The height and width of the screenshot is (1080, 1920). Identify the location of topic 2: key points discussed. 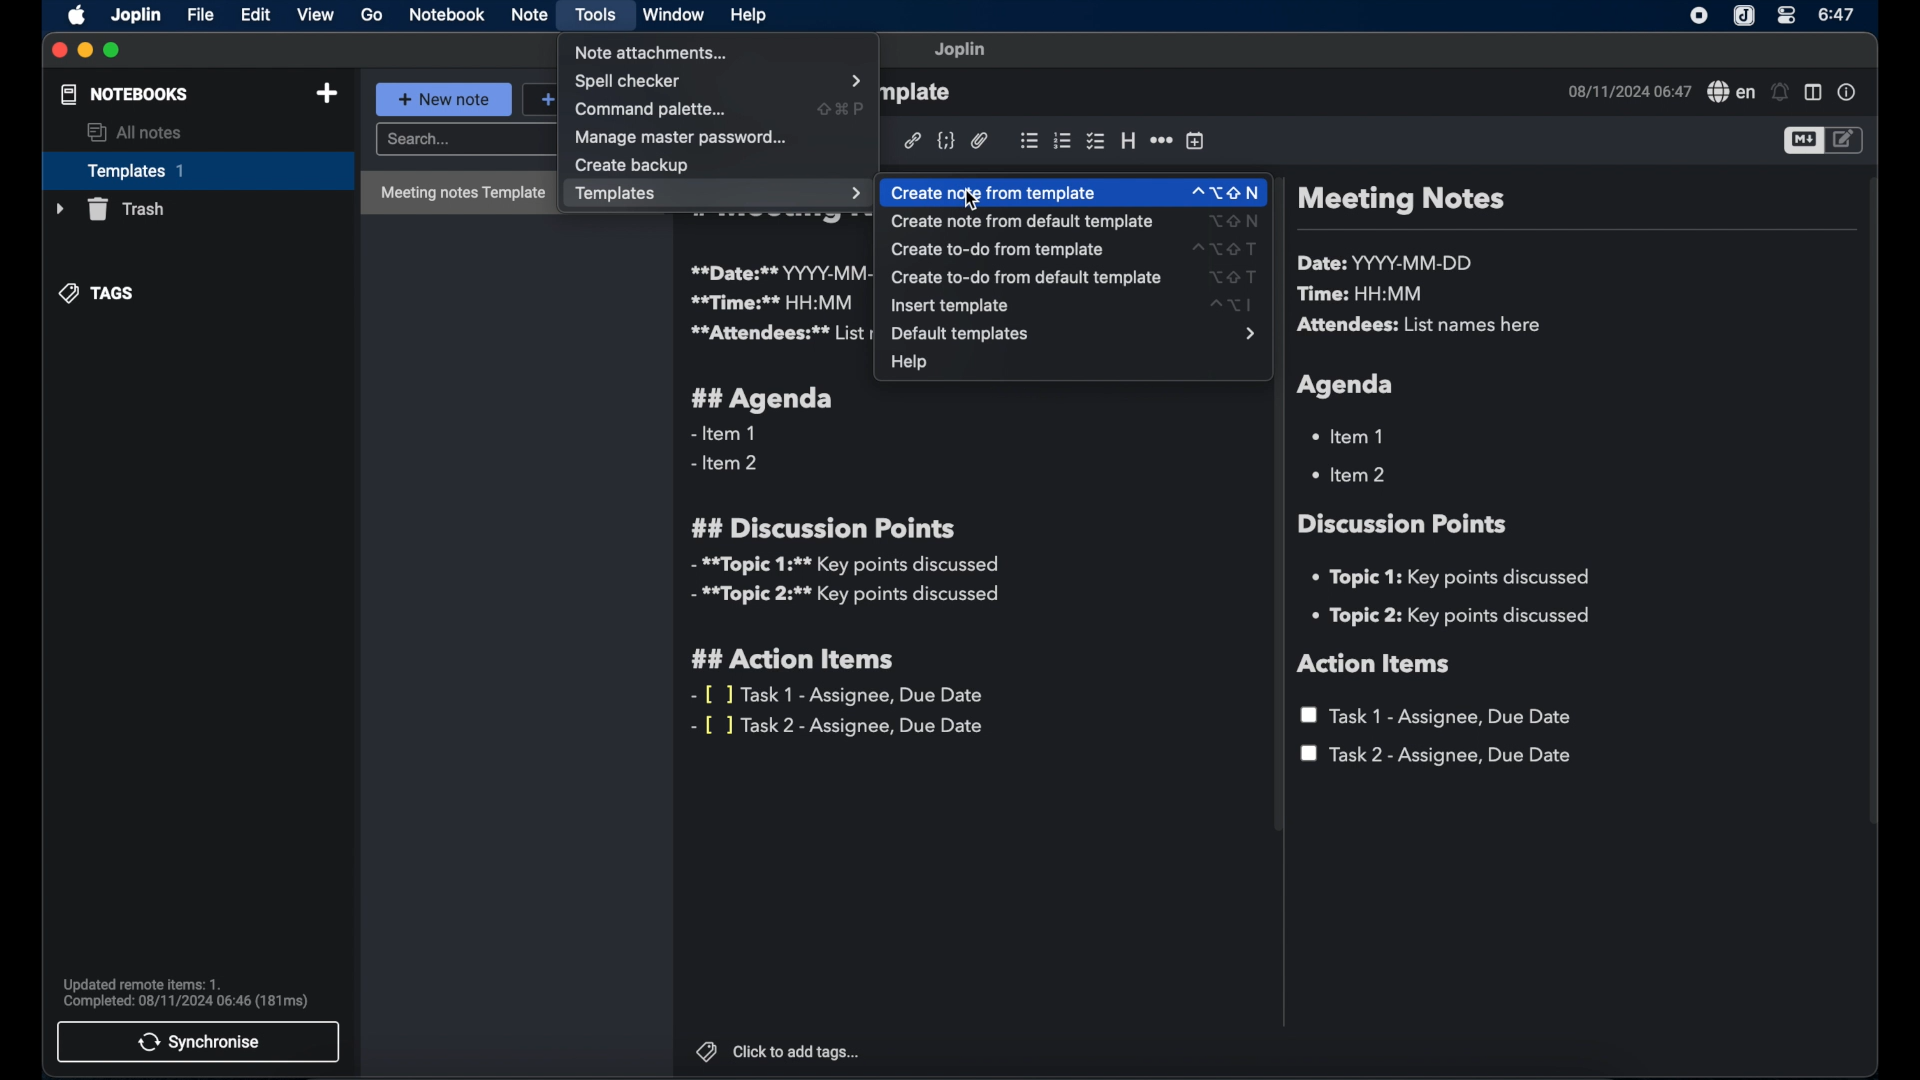
(1453, 616).